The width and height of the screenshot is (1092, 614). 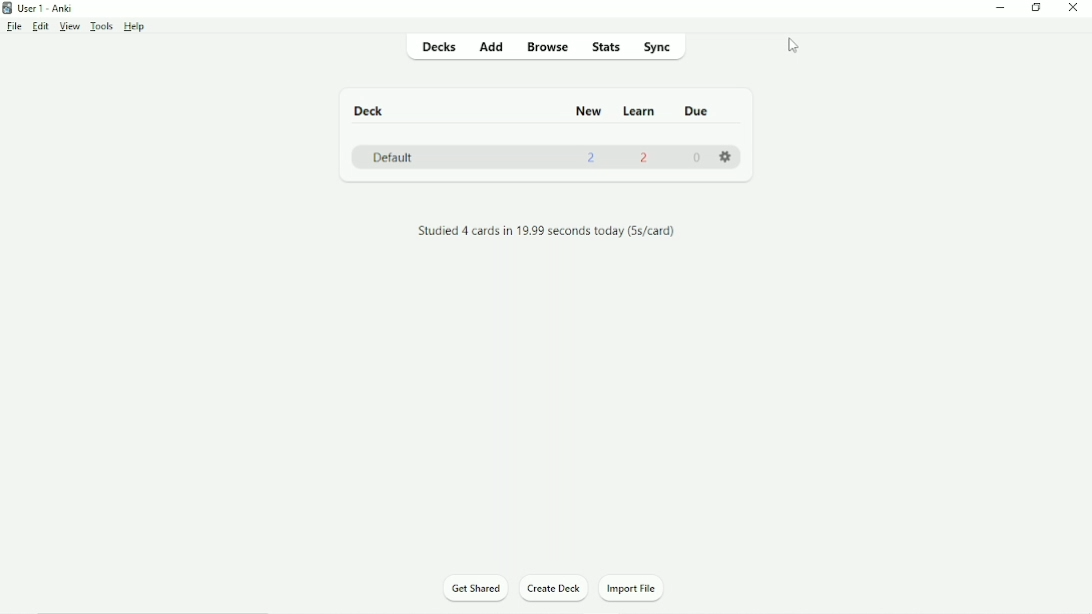 What do you see at coordinates (696, 111) in the screenshot?
I see `Due` at bounding box center [696, 111].